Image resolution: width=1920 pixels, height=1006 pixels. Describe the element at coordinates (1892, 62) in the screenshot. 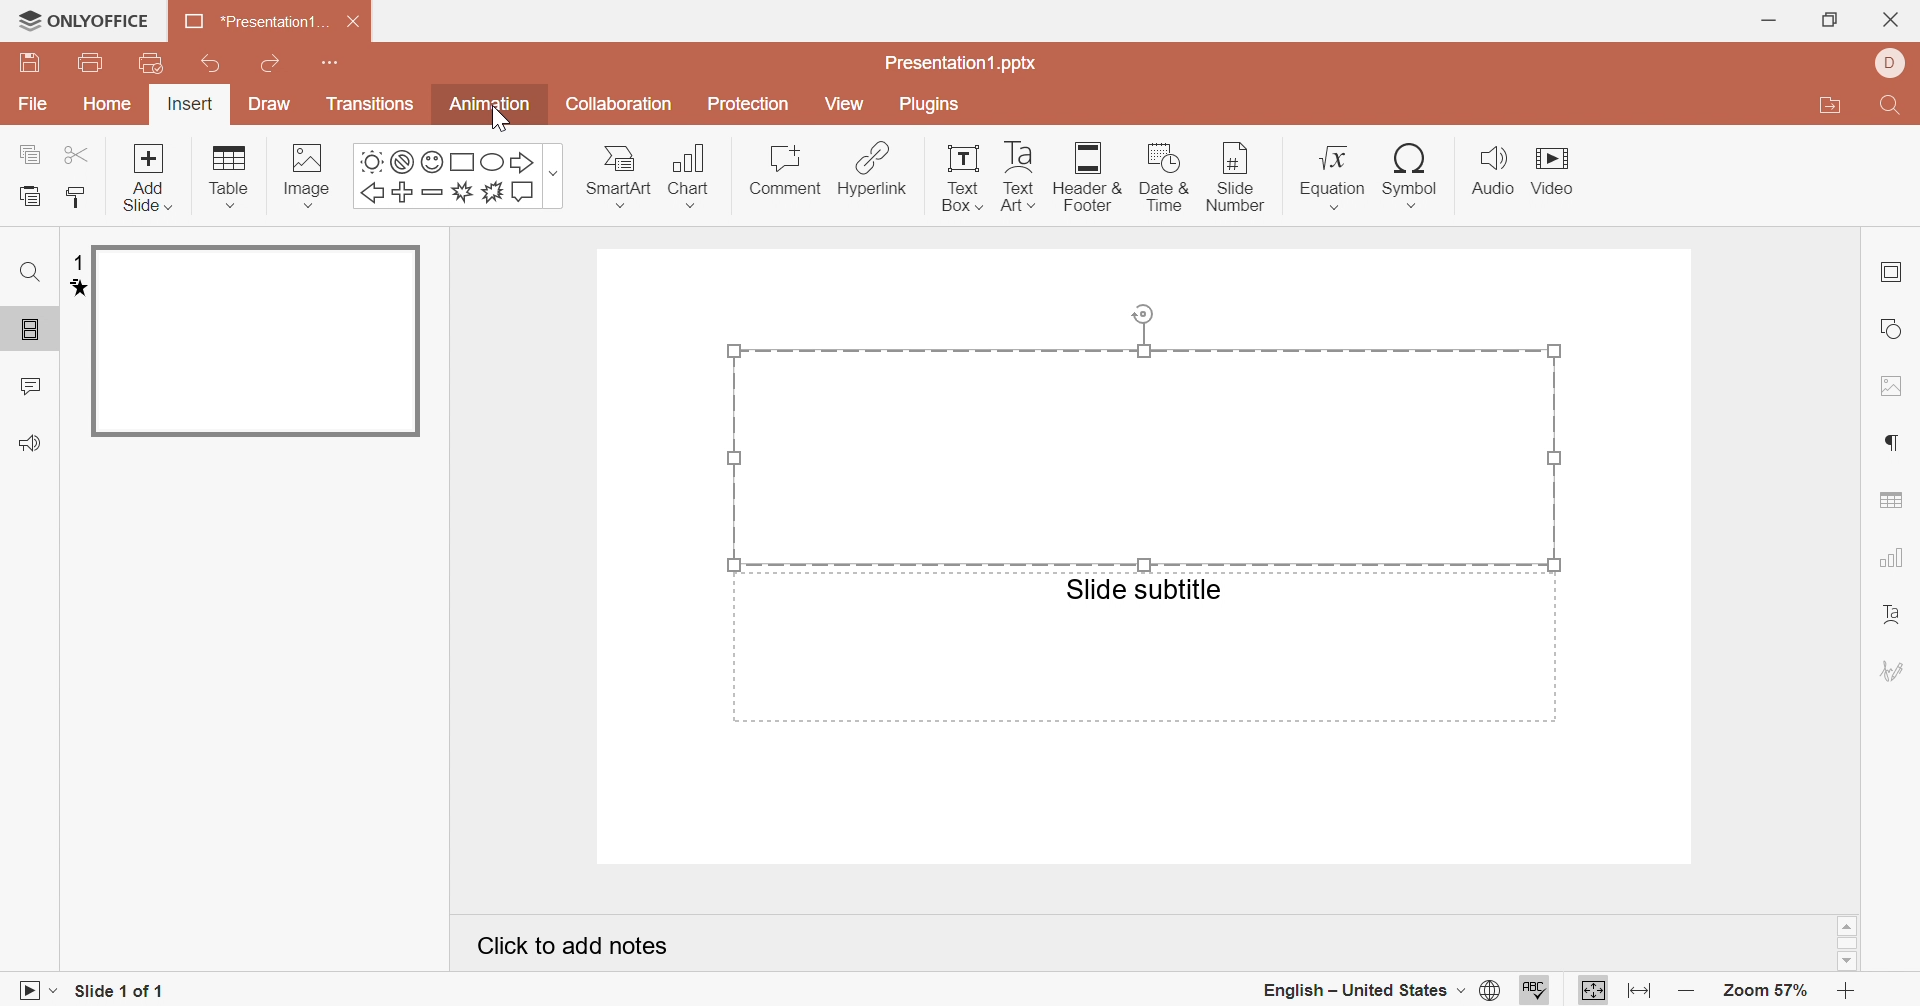

I see `dell` at that location.